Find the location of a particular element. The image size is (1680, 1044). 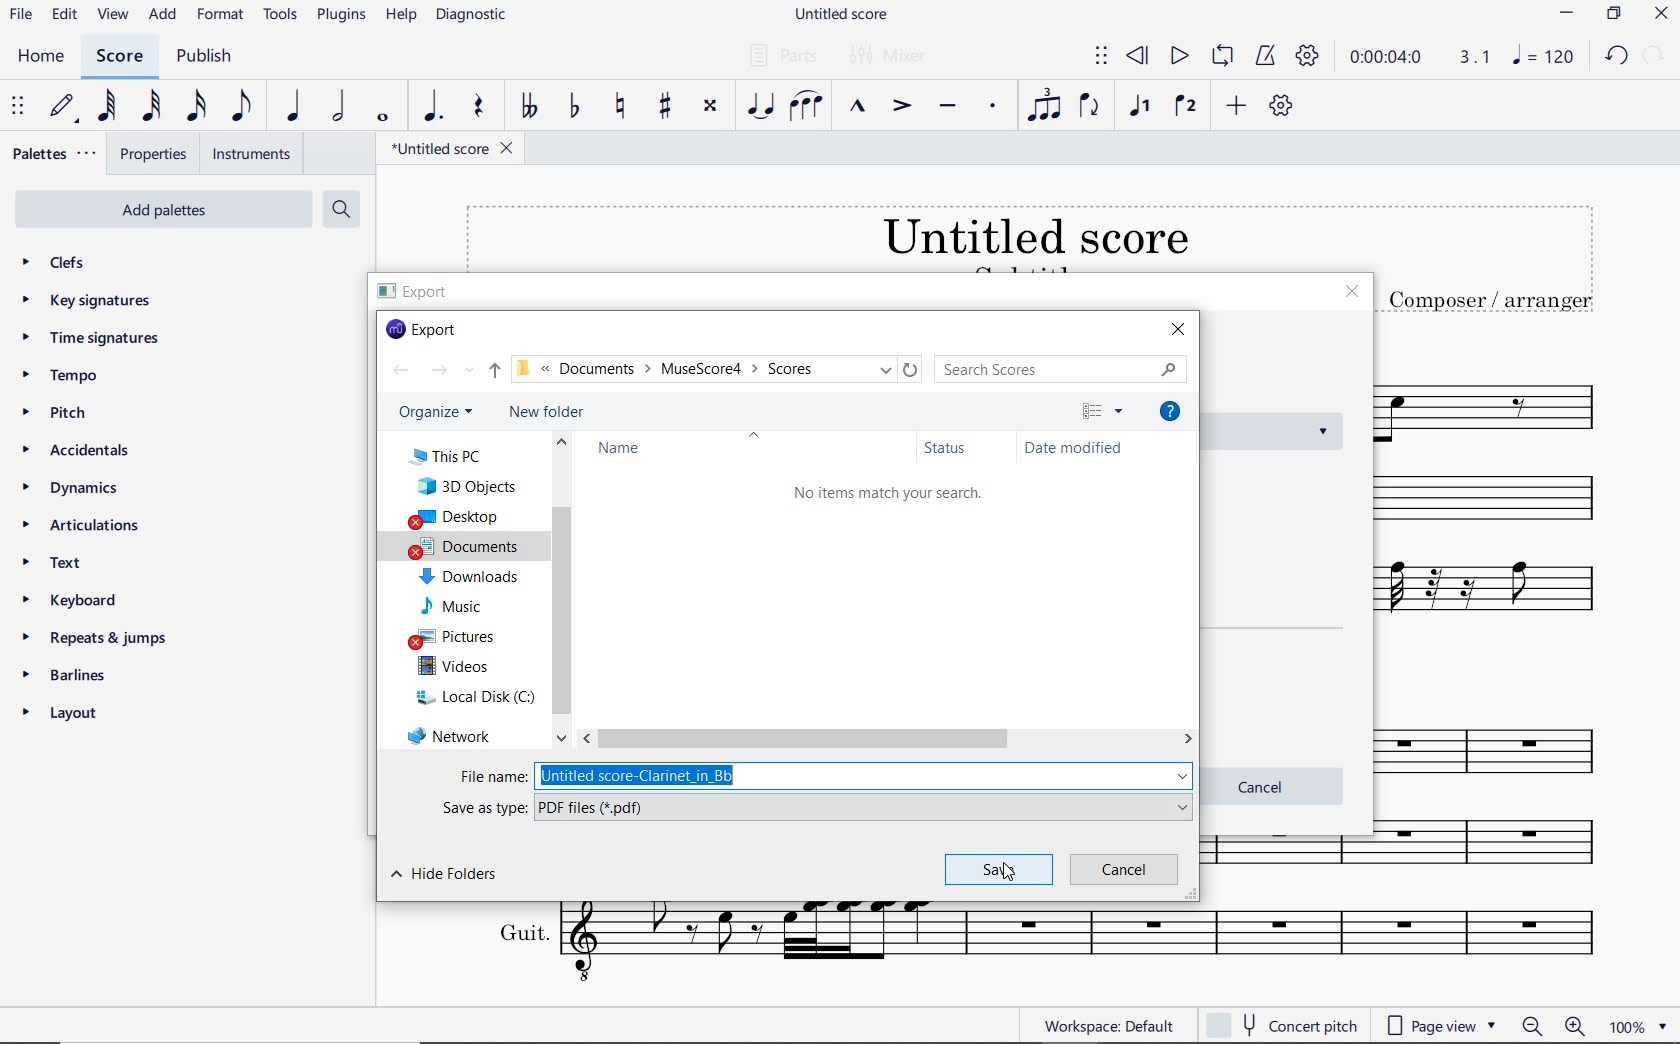

SEARCH FOLDER is located at coordinates (1062, 370).